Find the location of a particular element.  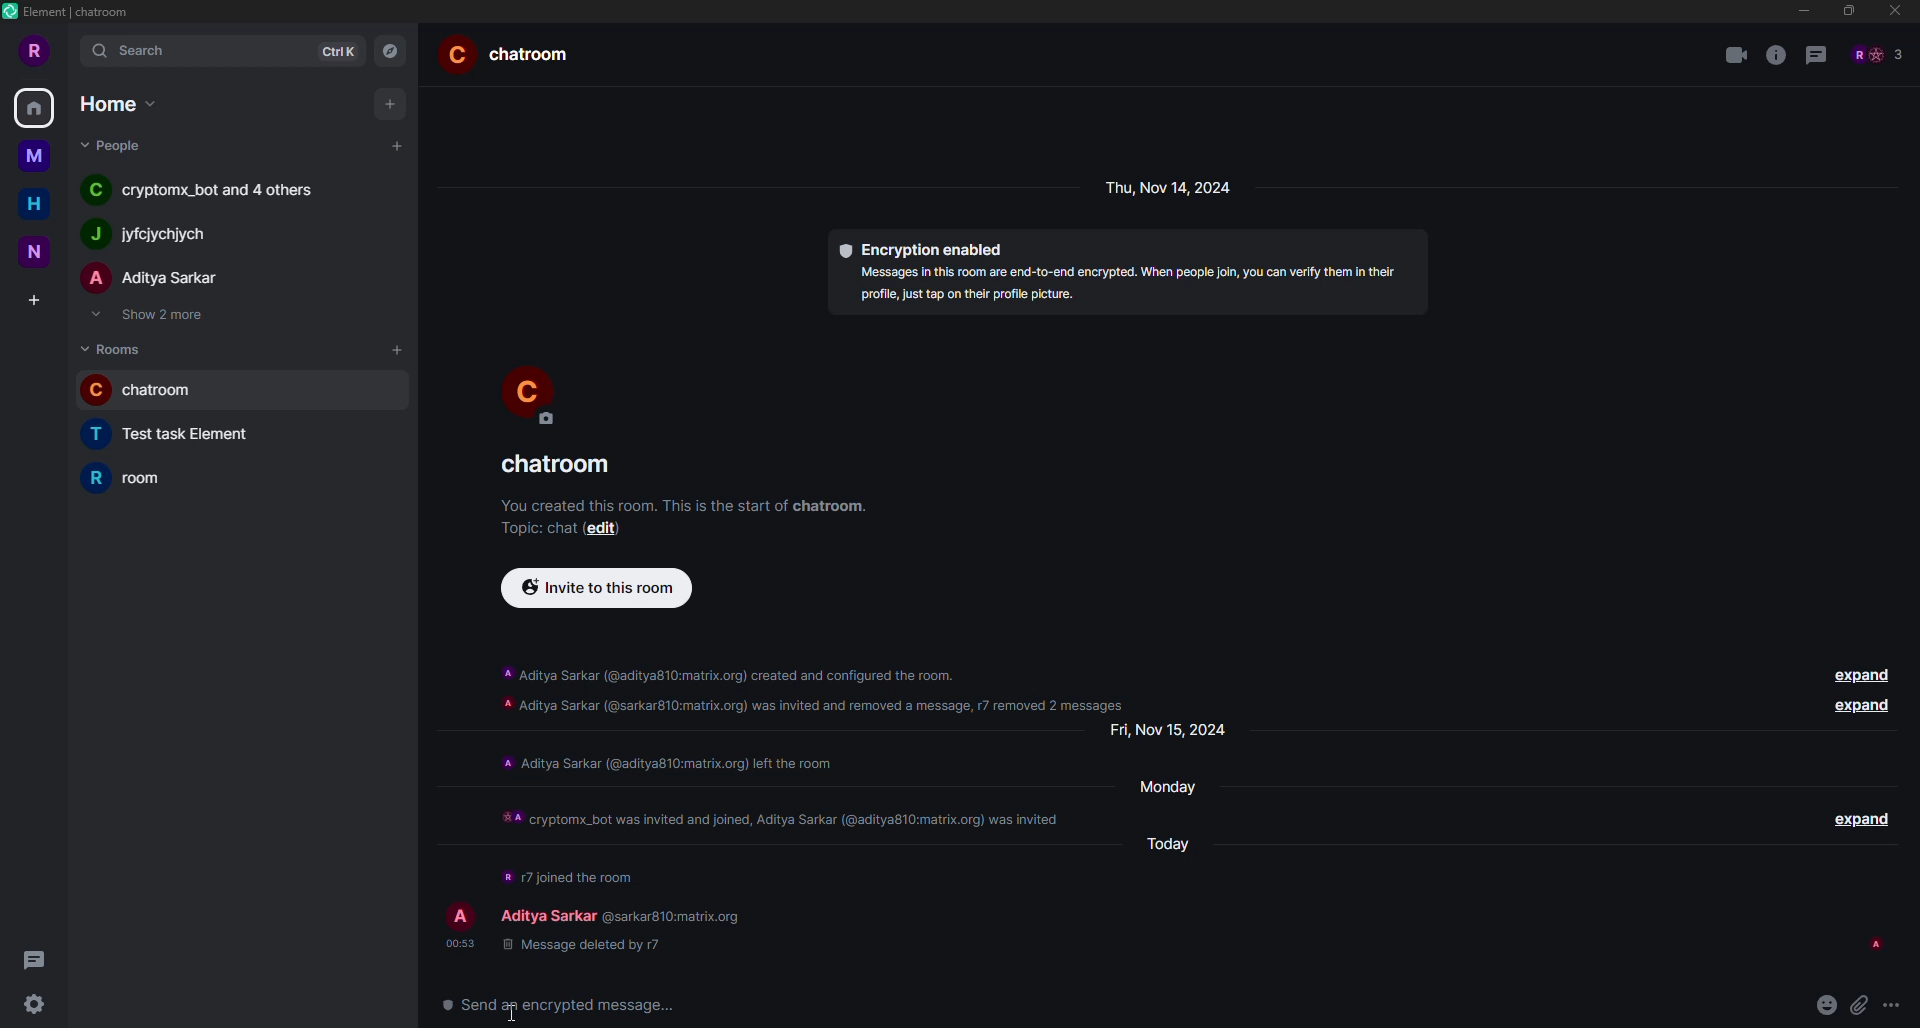

day is located at coordinates (1178, 785).